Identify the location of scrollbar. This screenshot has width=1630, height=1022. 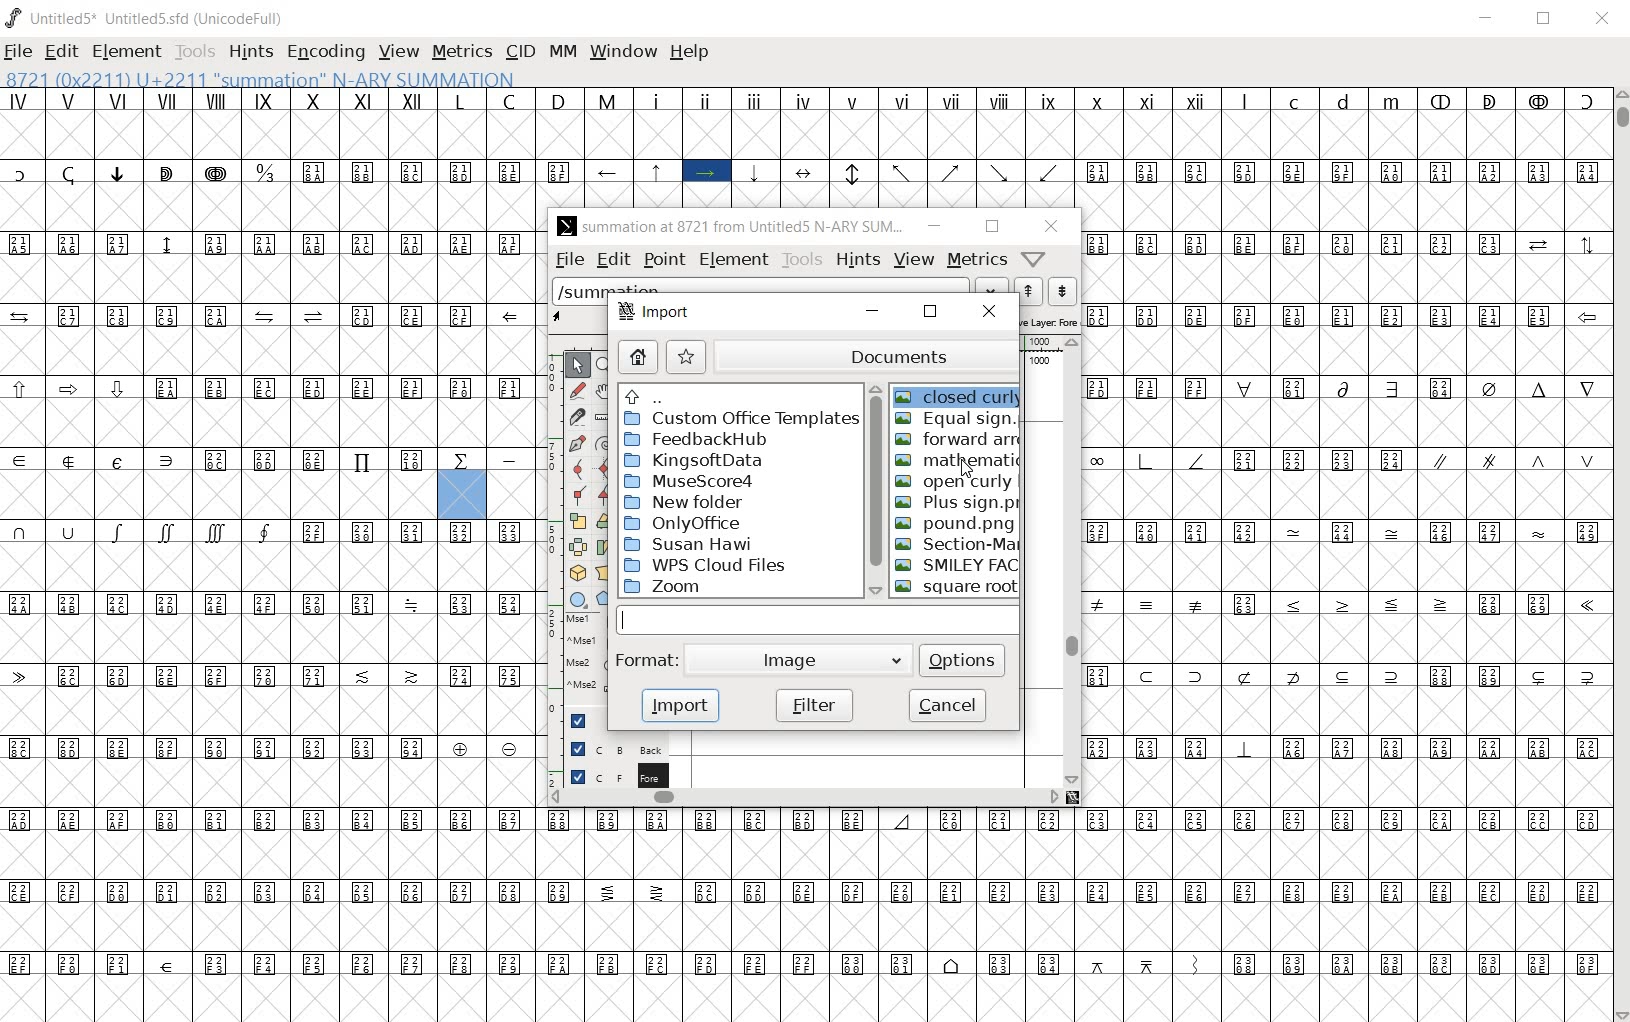
(805, 797).